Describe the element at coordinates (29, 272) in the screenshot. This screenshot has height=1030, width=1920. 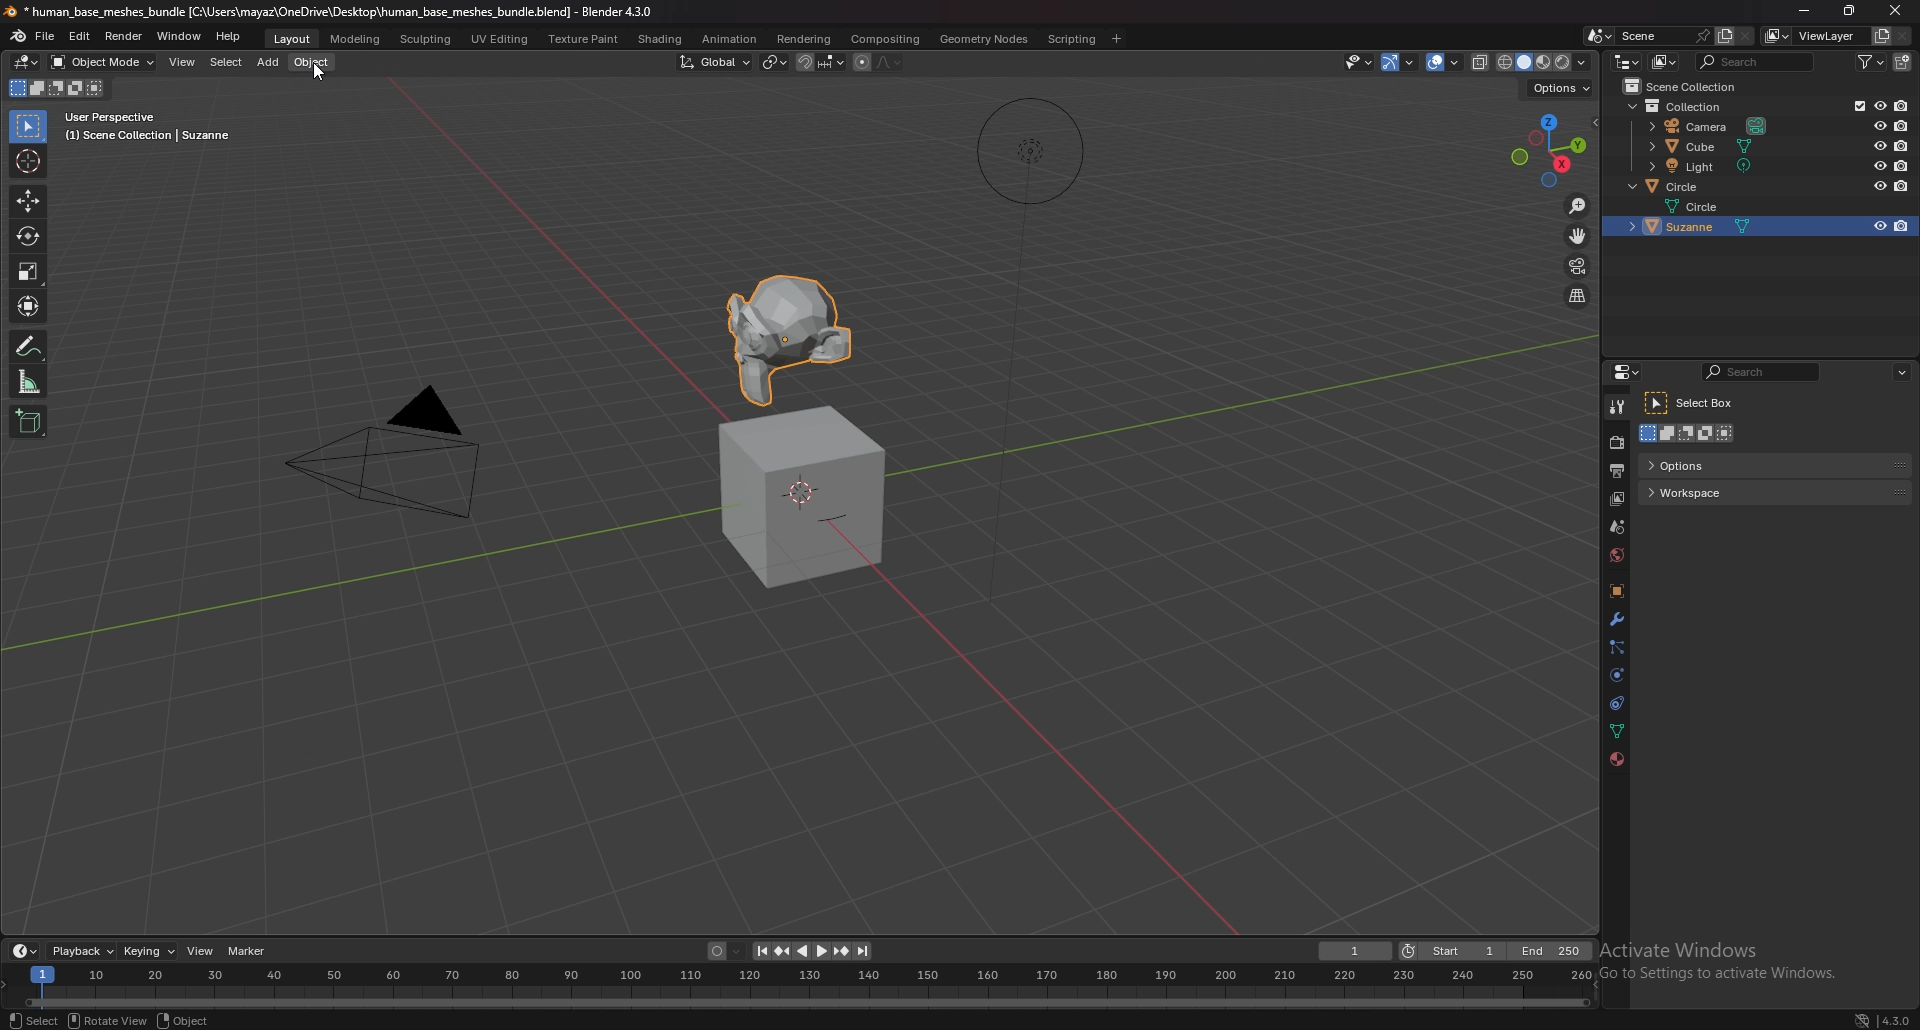
I see `scale` at that location.